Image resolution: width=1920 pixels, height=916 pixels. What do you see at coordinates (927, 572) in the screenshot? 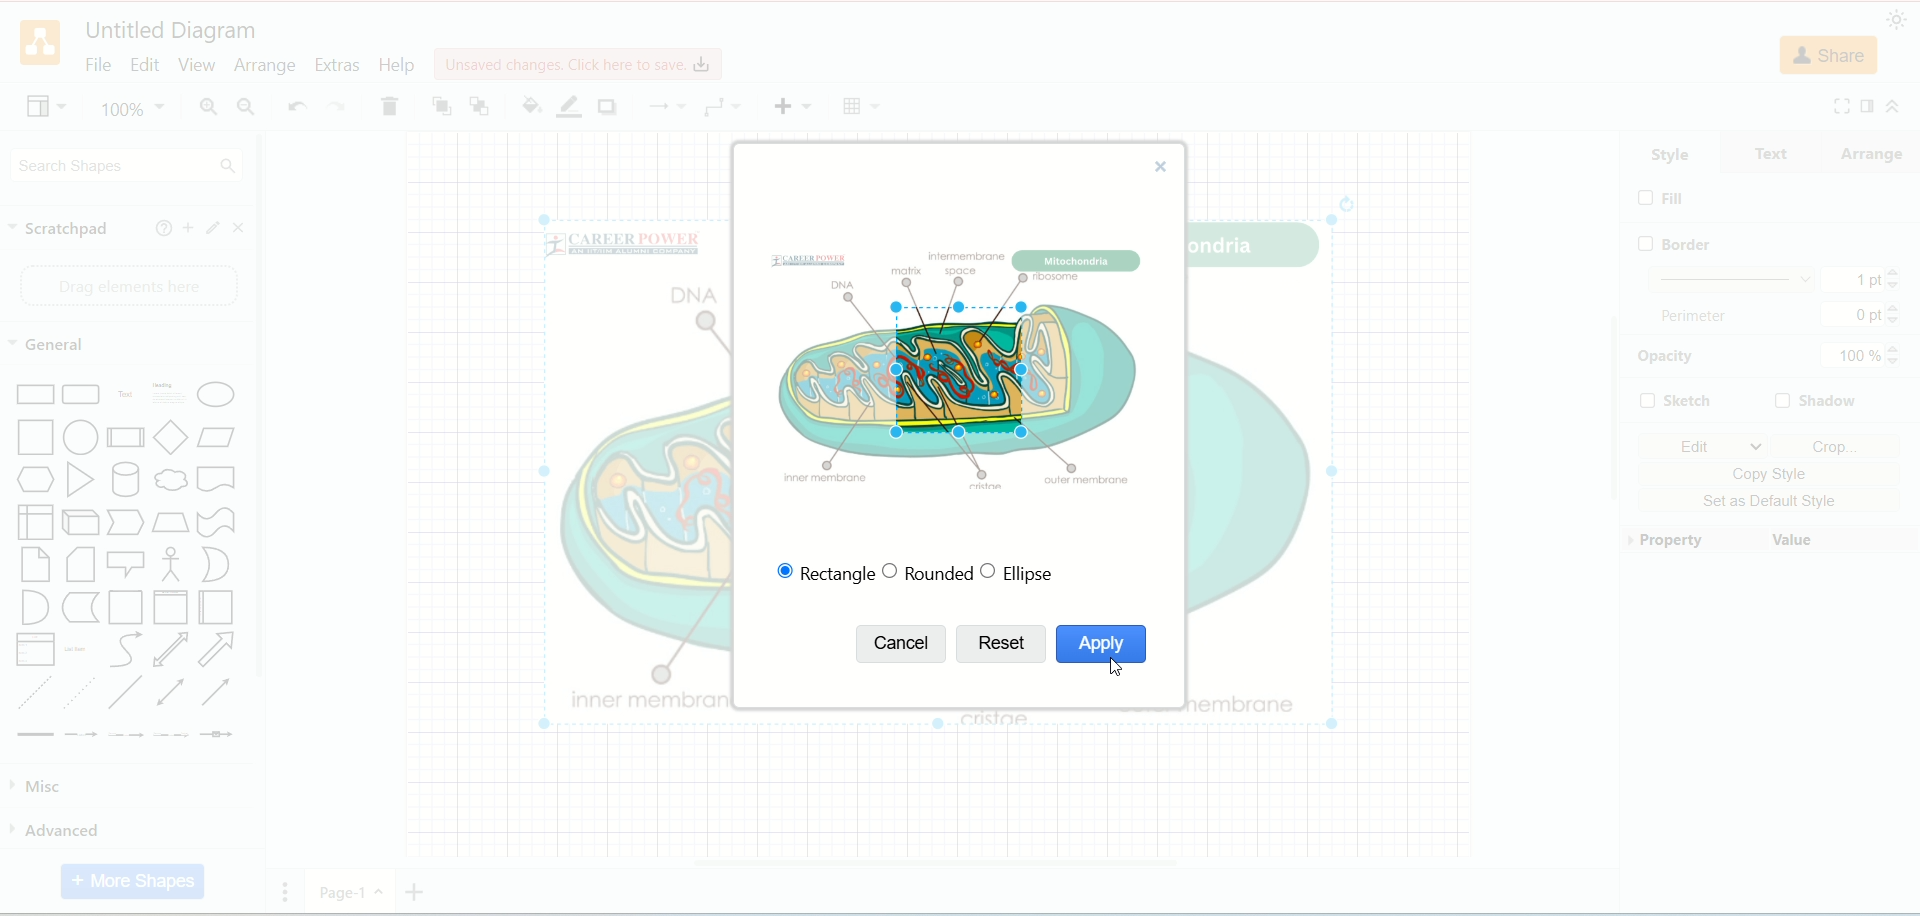
I see `rounded` at bounding box center [927, 572].